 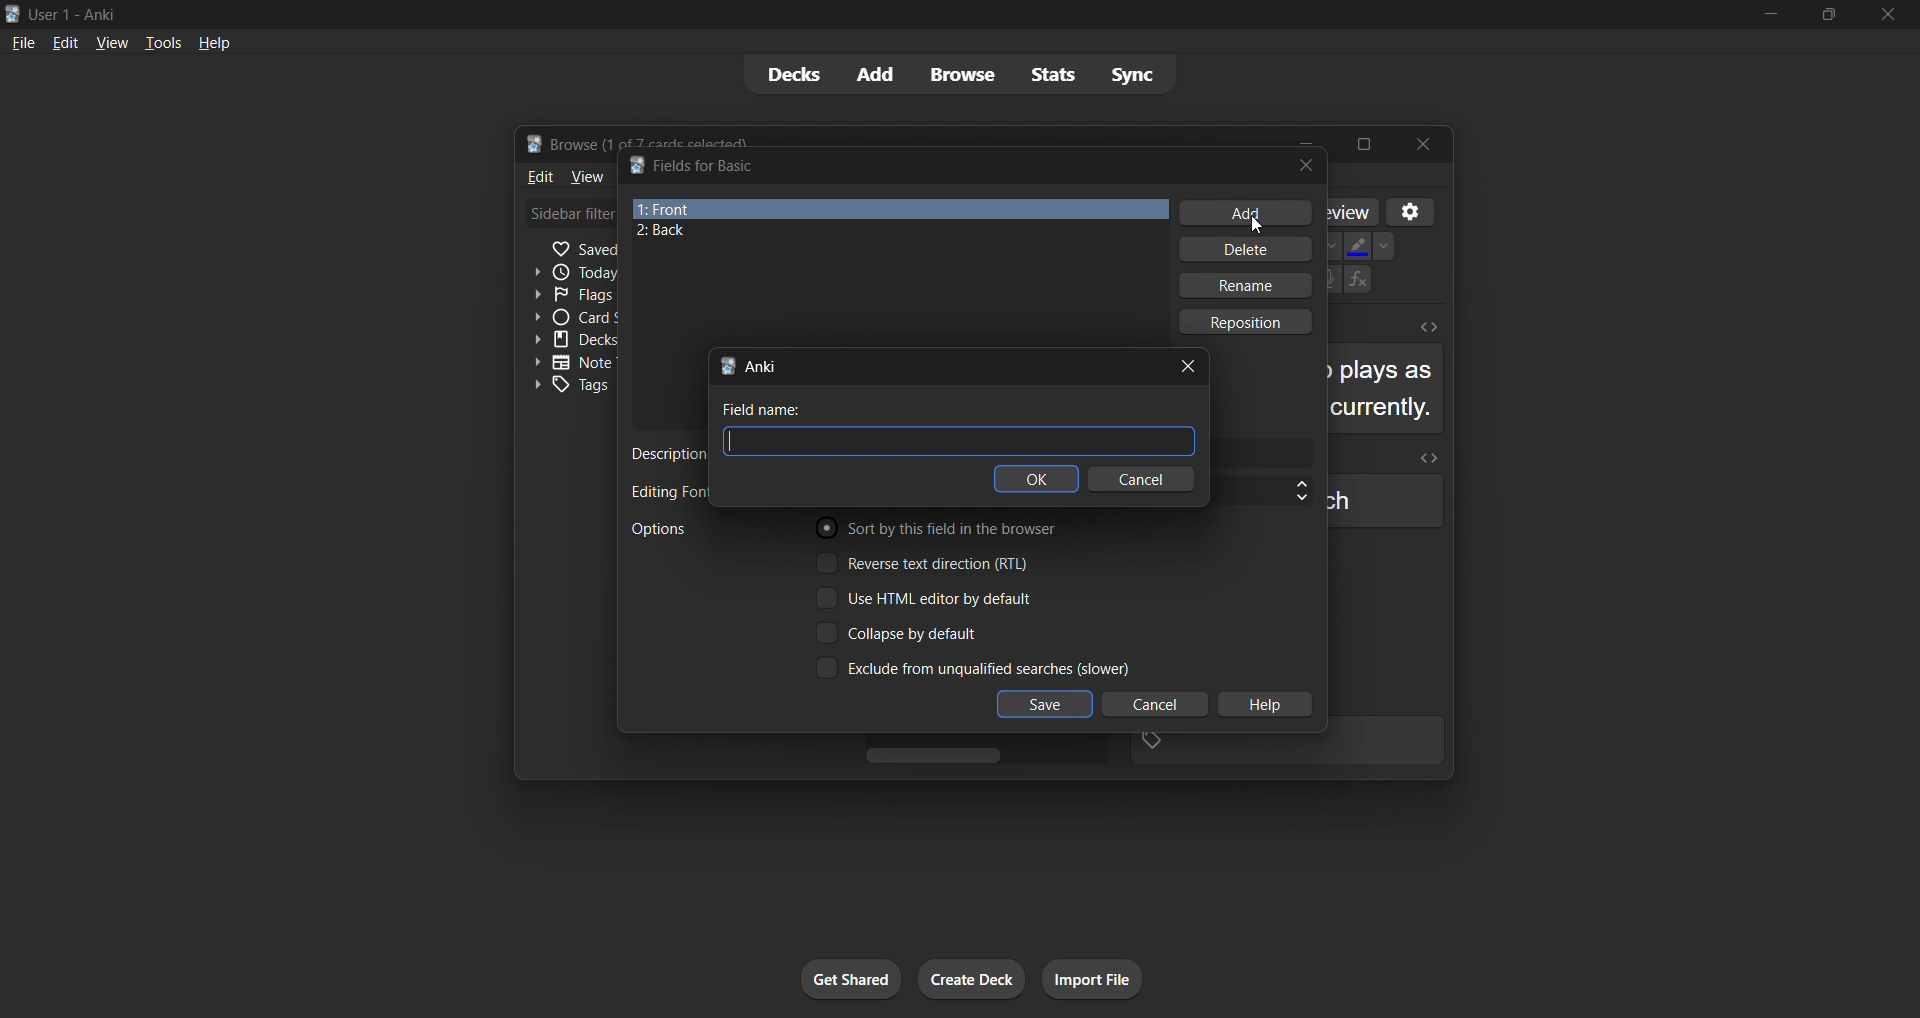 What do you see at coordinates (899, 208) in the screenshot?
I see `front field` at bounding box center [899, 208].